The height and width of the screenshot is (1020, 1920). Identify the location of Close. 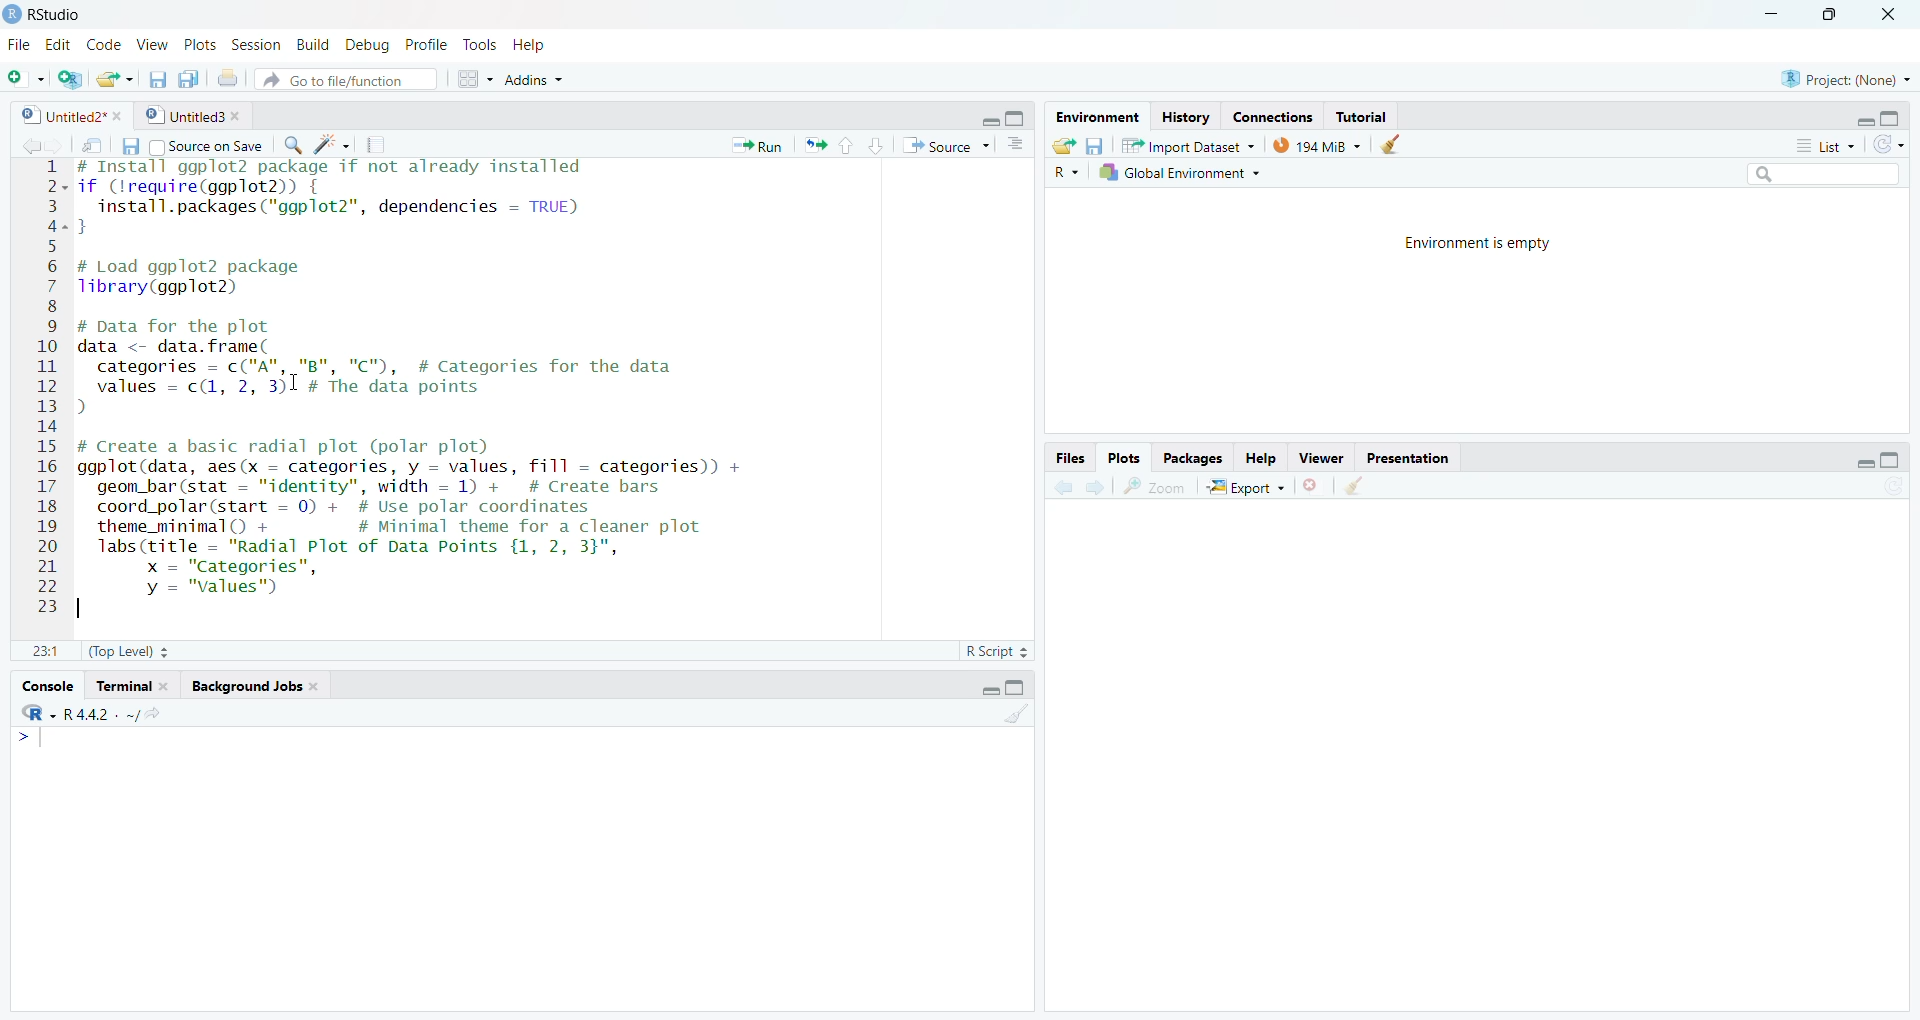
(1886, 14).